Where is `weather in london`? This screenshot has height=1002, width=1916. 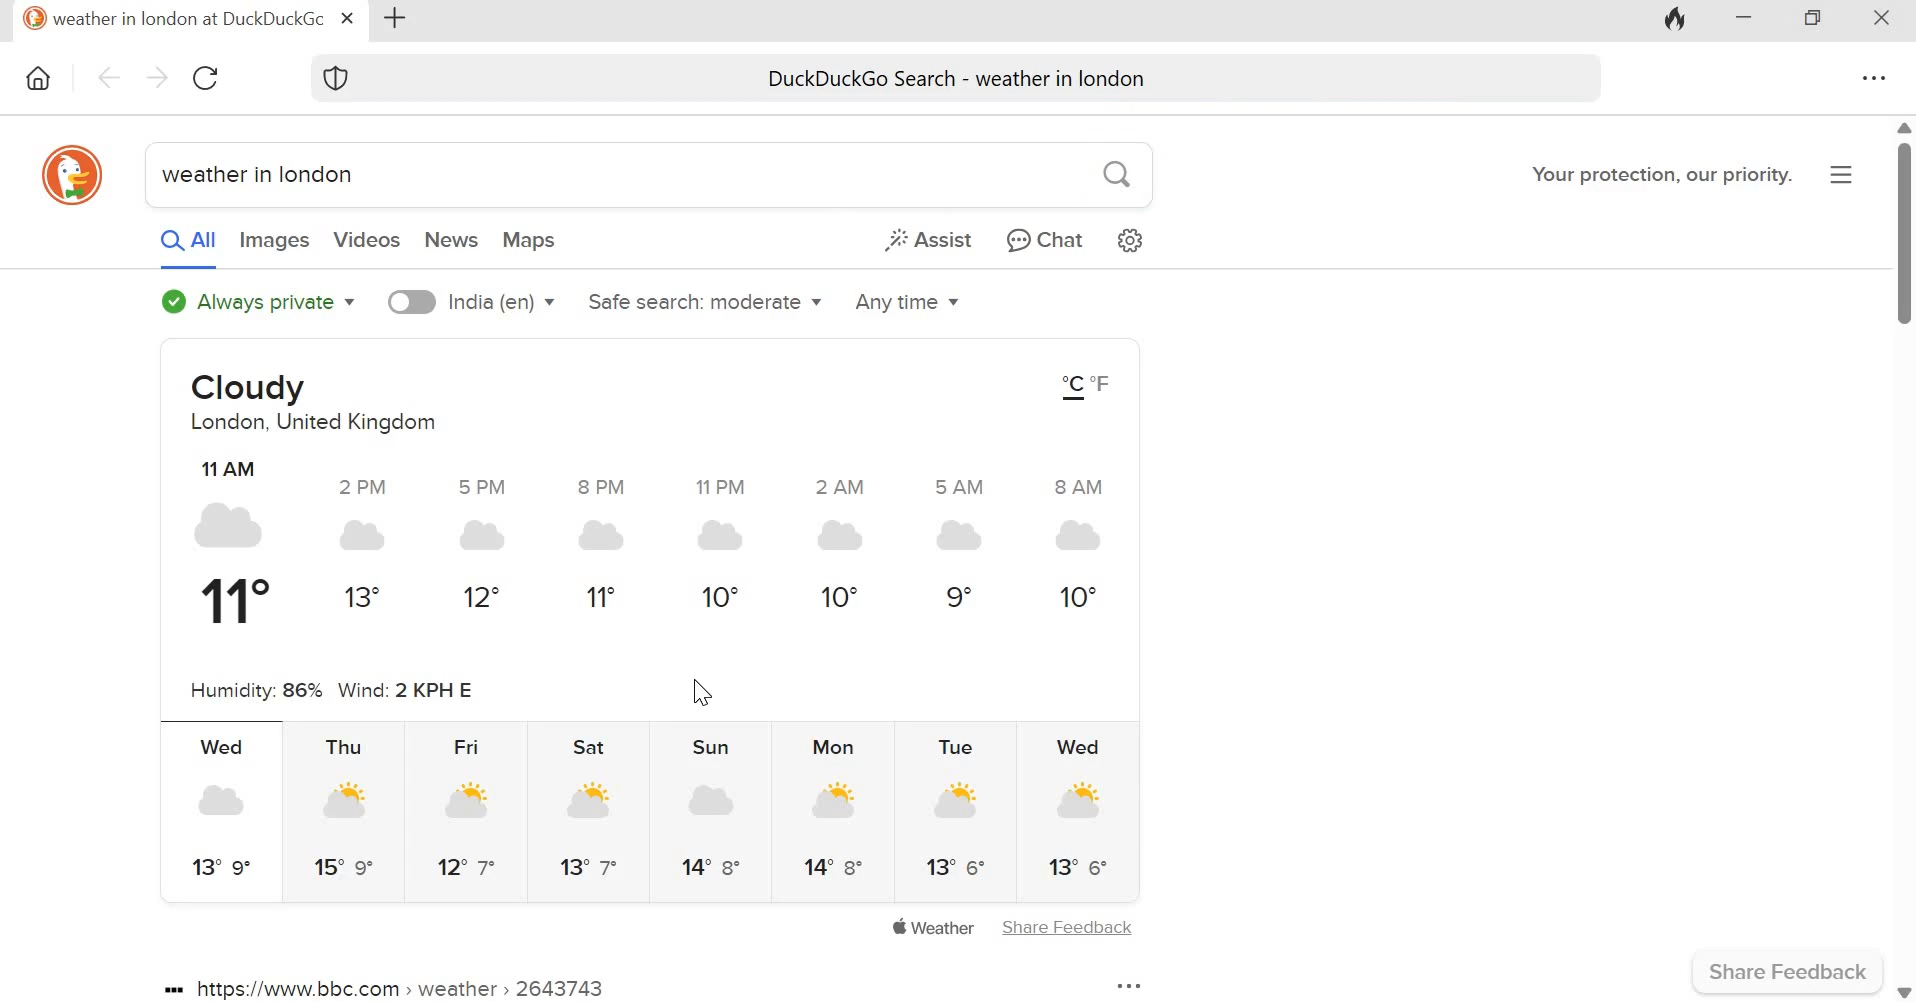
weather in london is located at coordinates (256, 176).